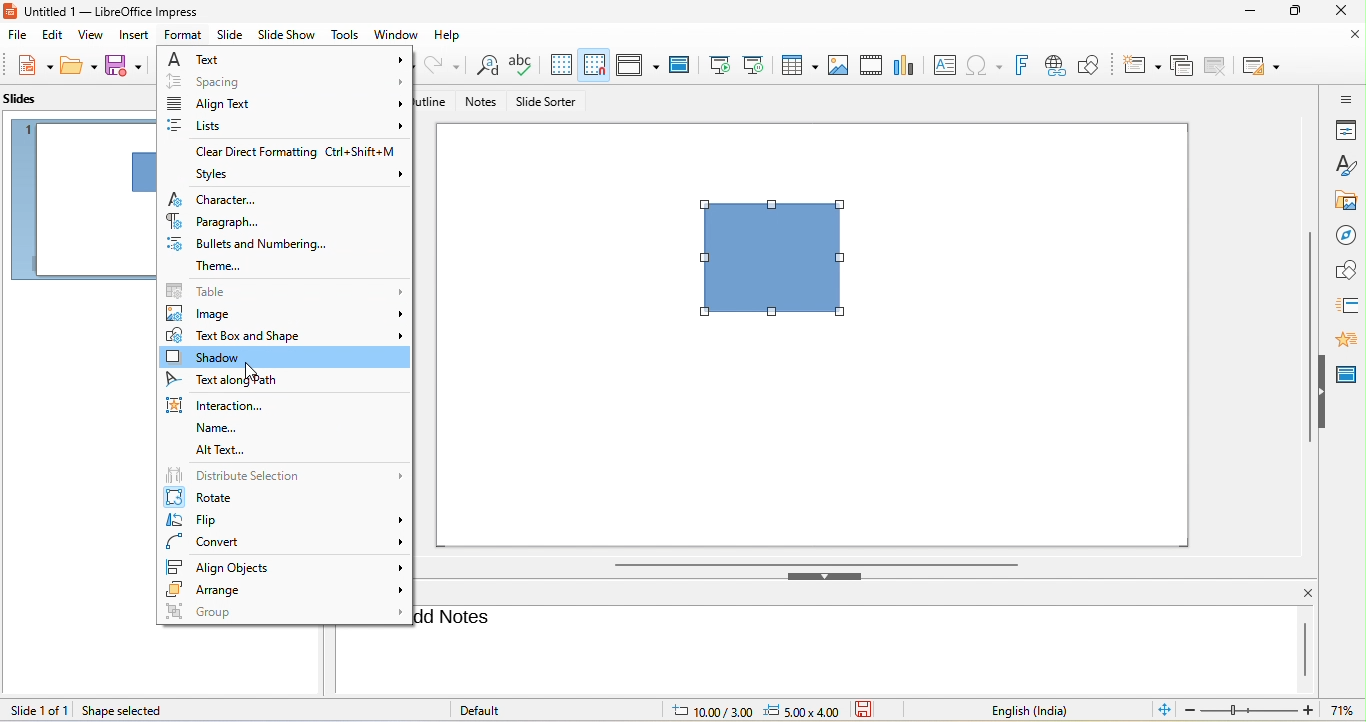 This screenshot has height=722, width=1366. I want to click on bullets and numbering, so click(251, 243).